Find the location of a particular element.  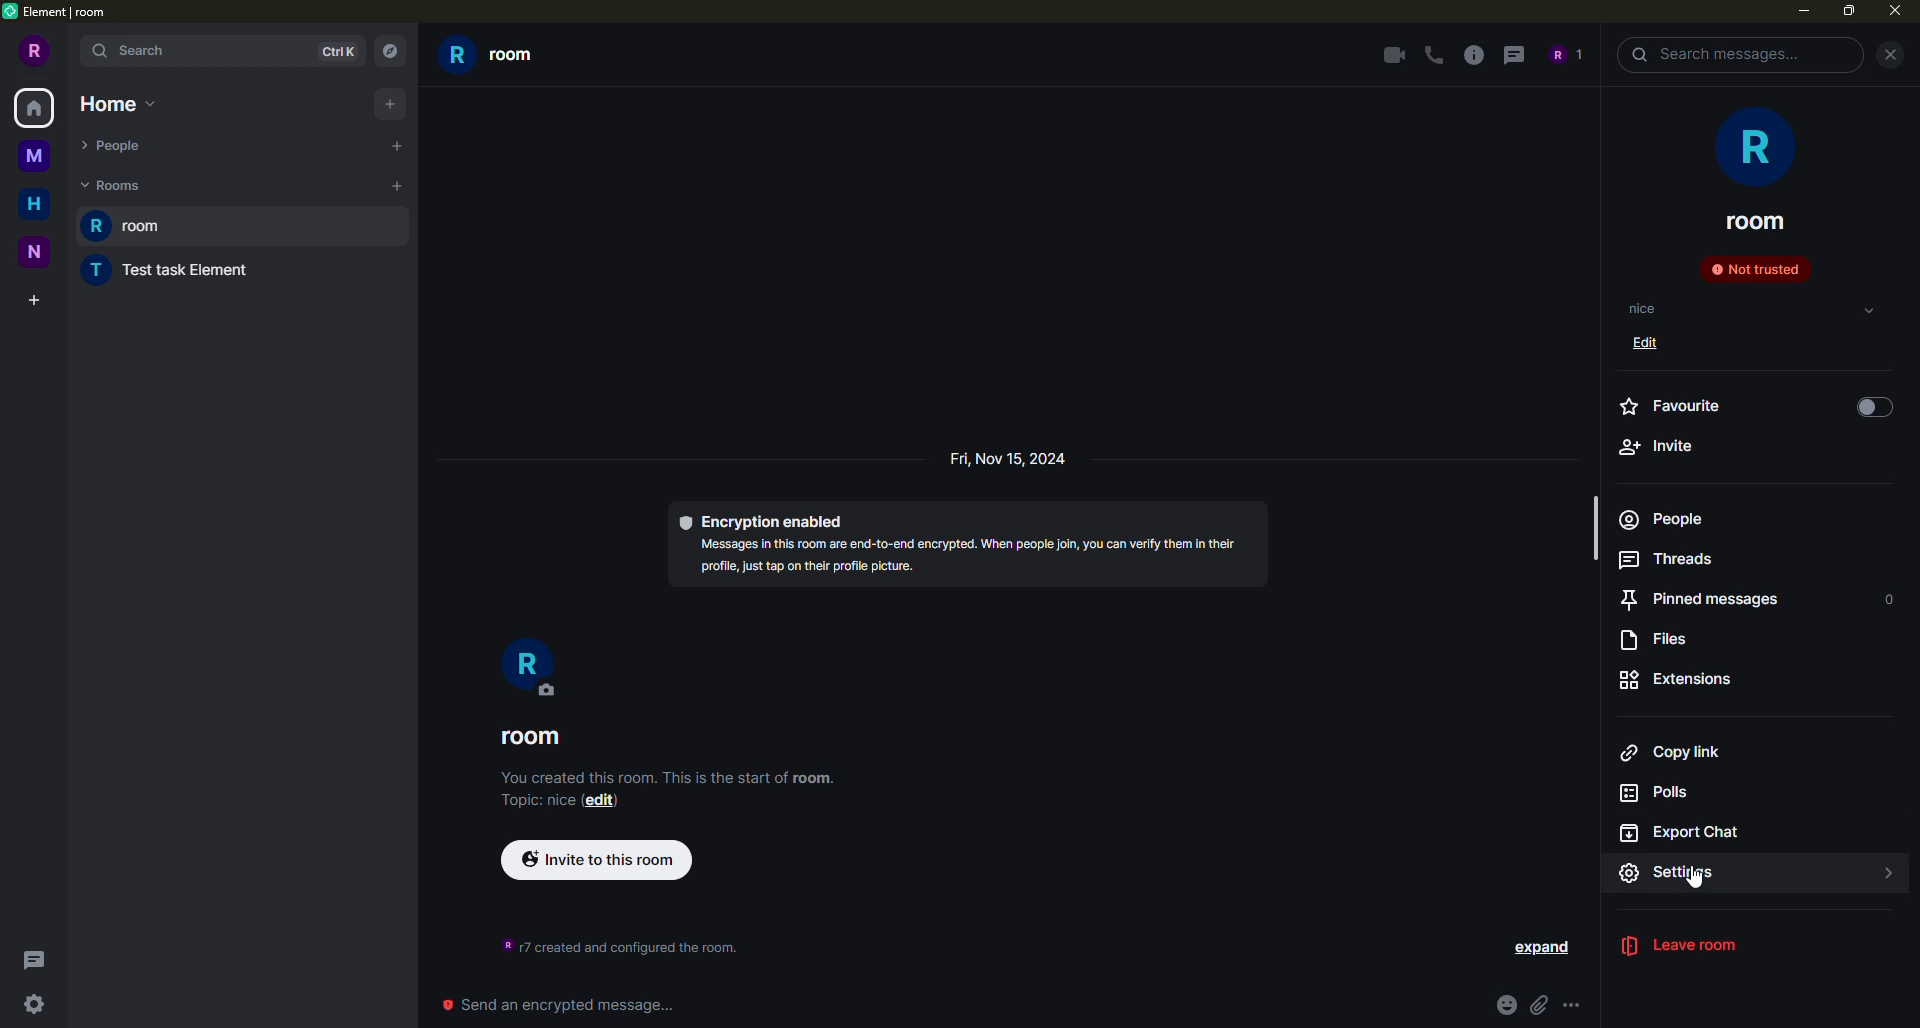

polls is located at coordinates (1667, 795).